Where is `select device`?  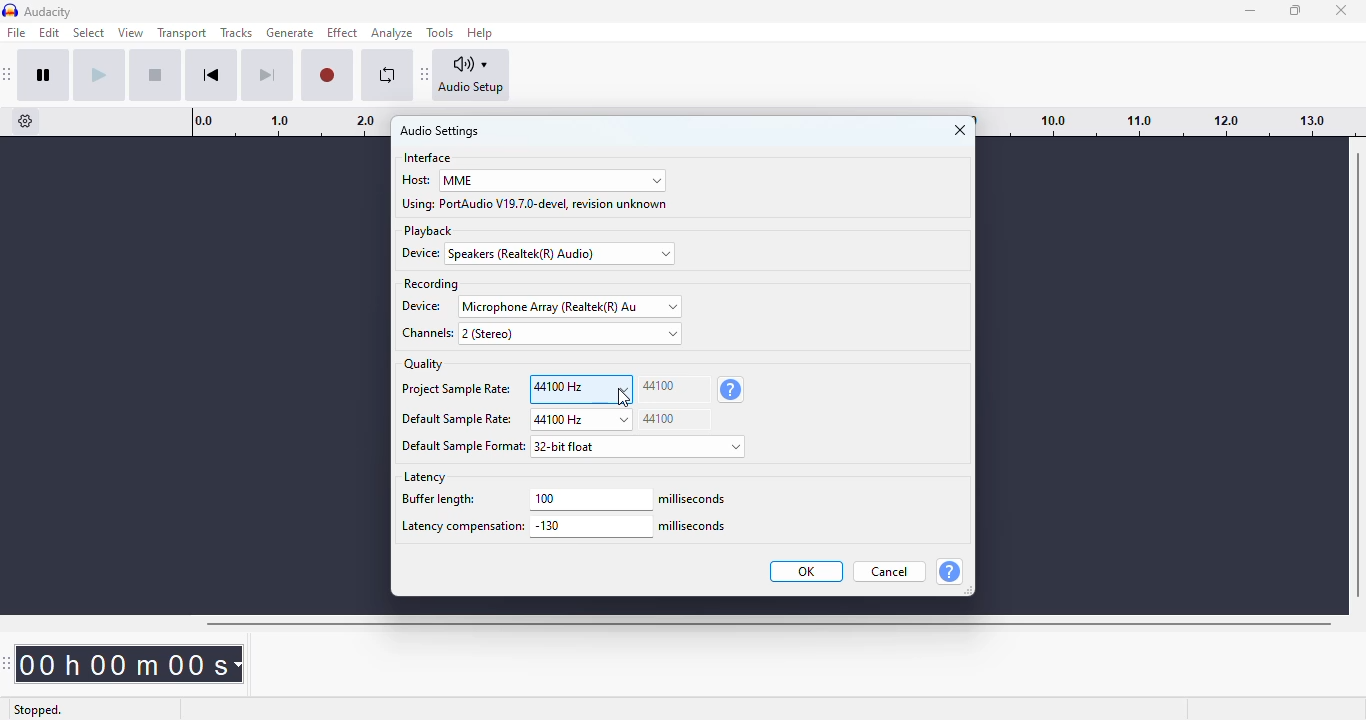
select device is located at coordinates (570, 306).